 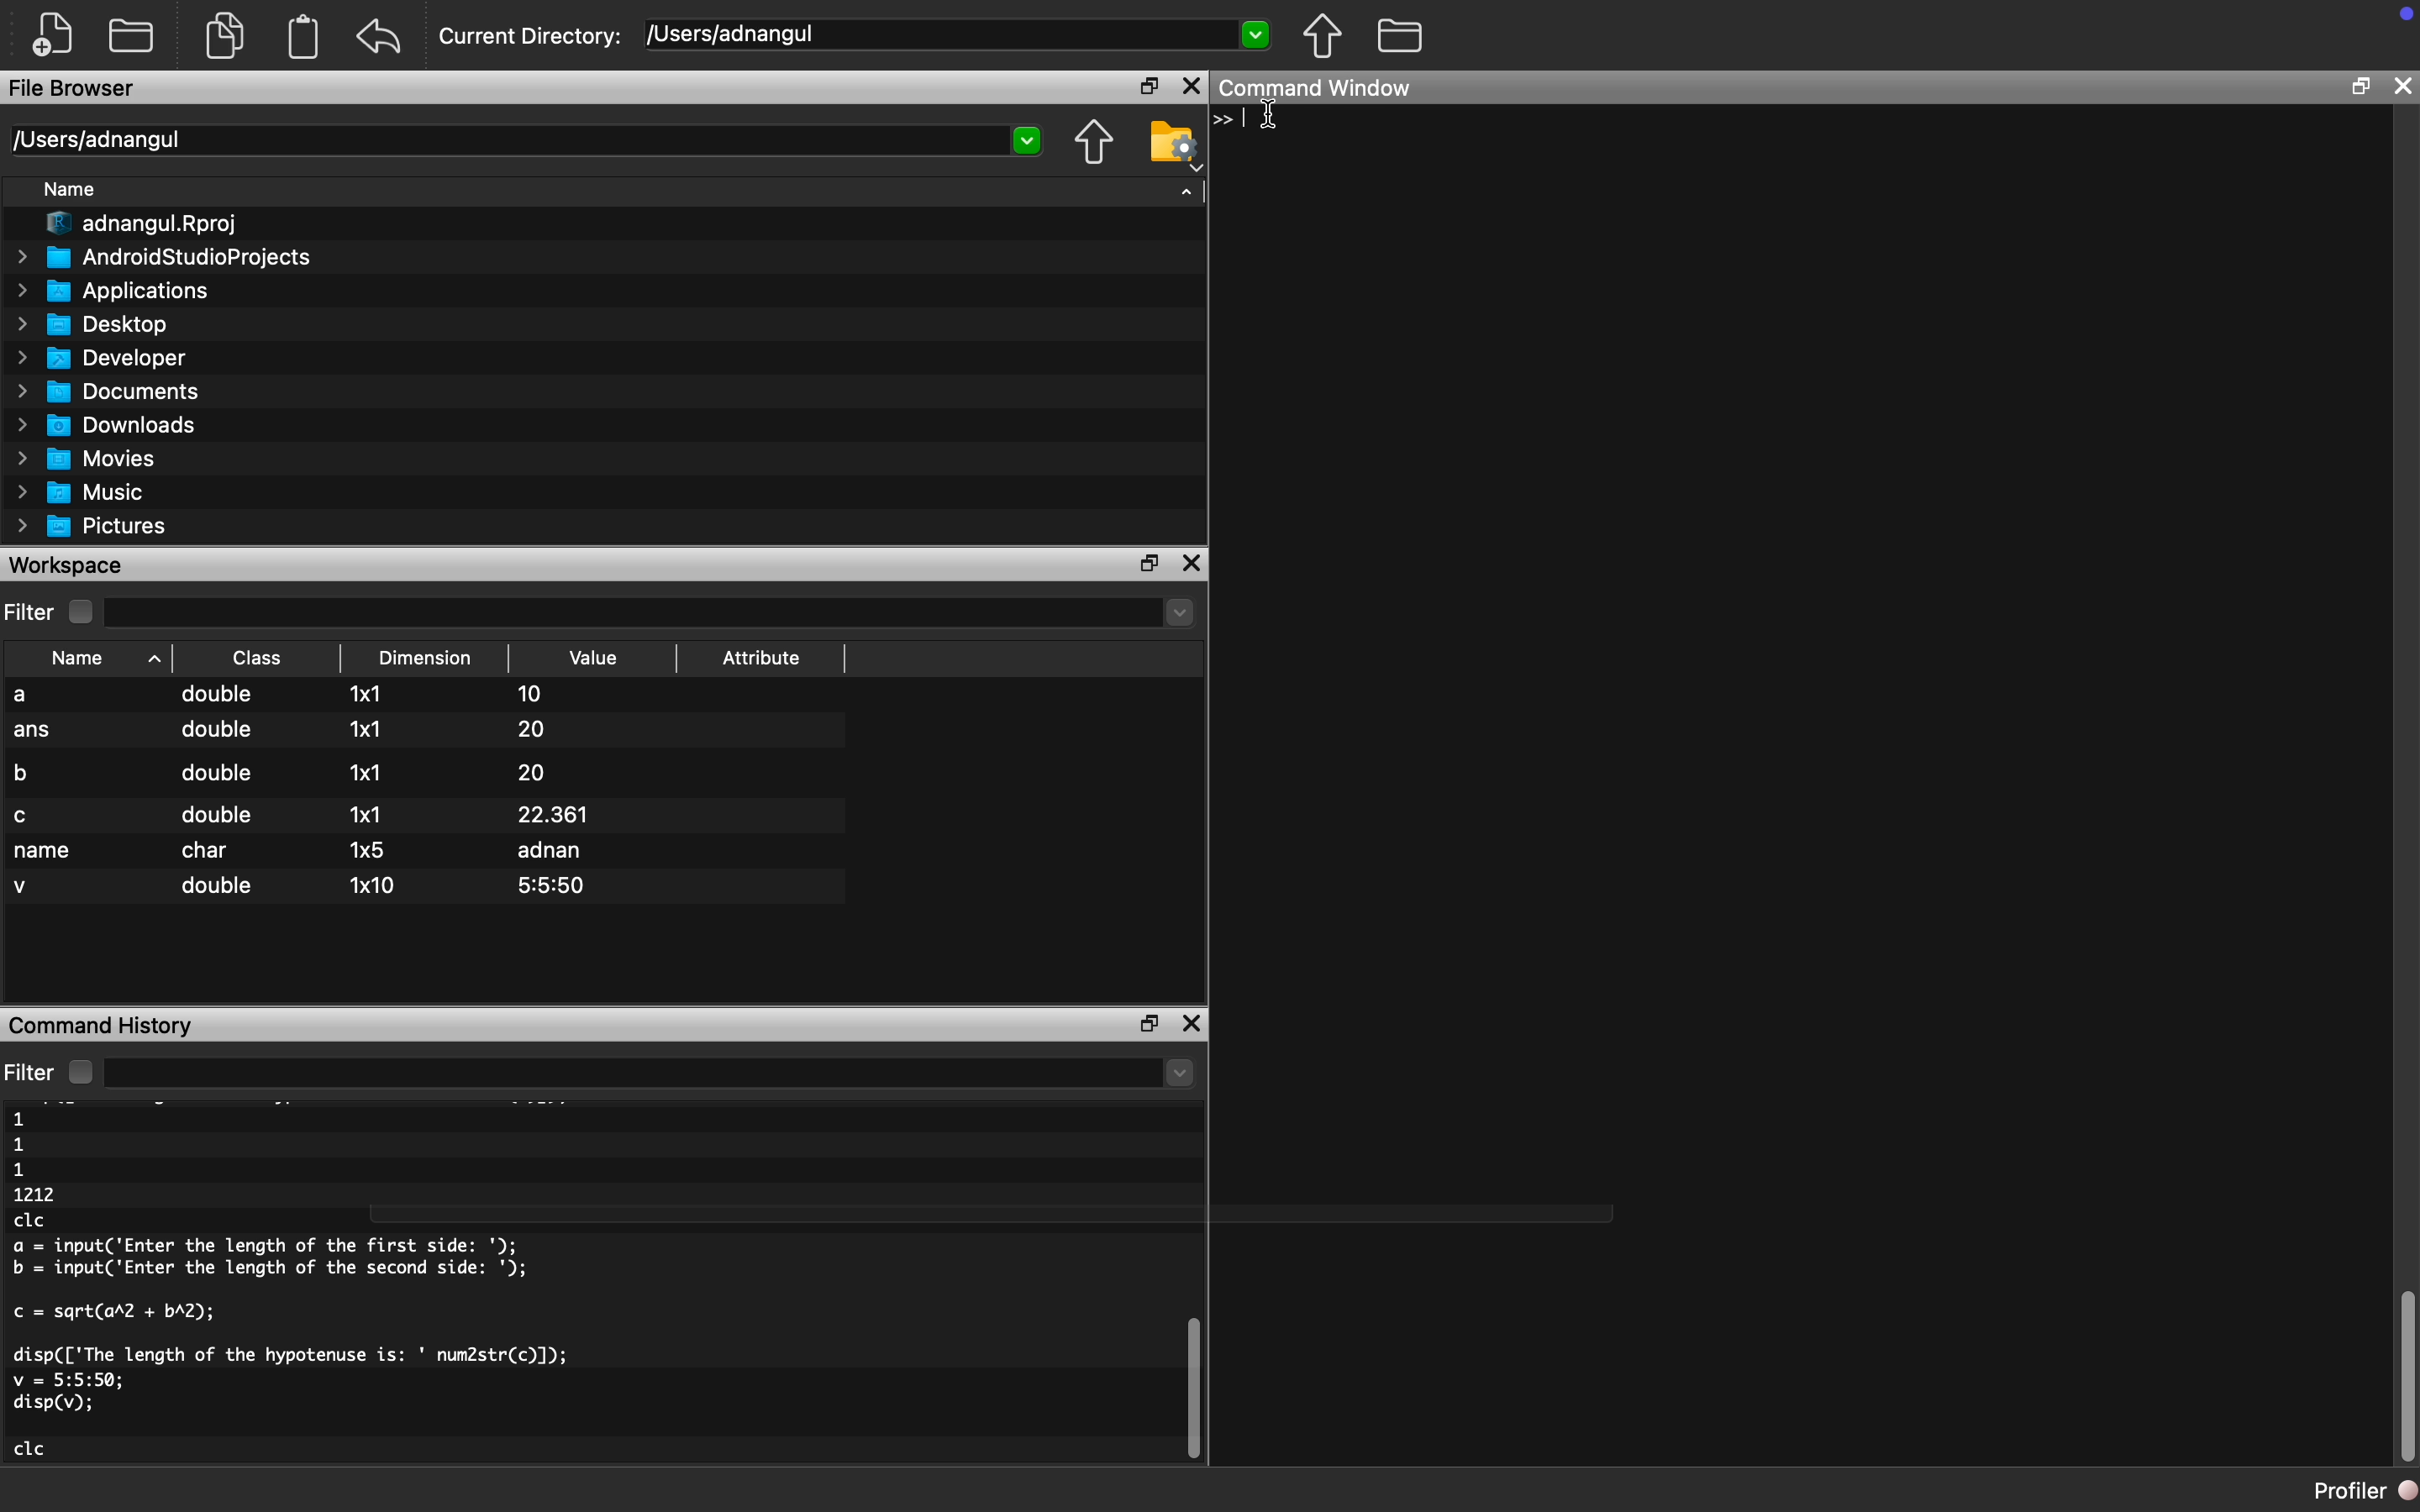 I want to click on adnan, so click(x=551, y=852).